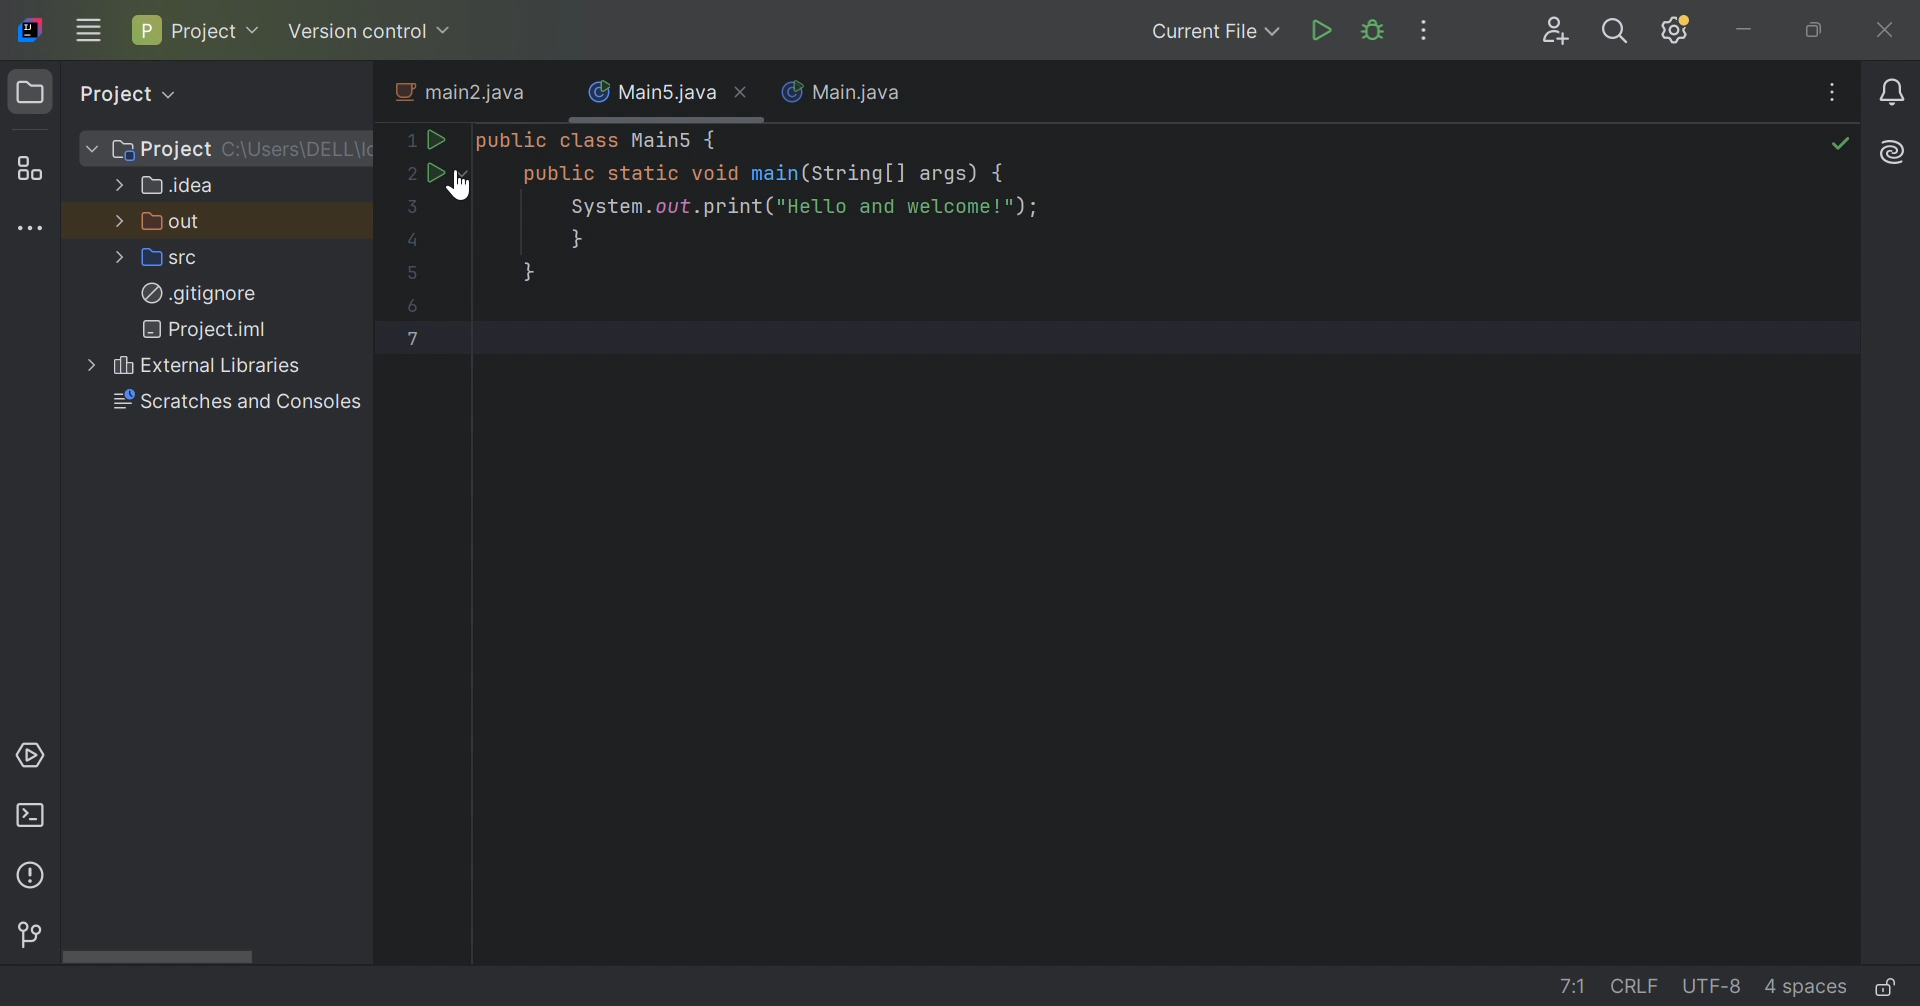 The width and height of the screenshot is (1920, 1006). Describe the element at coordinates (409, 141) in the screenshot. I see `1` at that location.